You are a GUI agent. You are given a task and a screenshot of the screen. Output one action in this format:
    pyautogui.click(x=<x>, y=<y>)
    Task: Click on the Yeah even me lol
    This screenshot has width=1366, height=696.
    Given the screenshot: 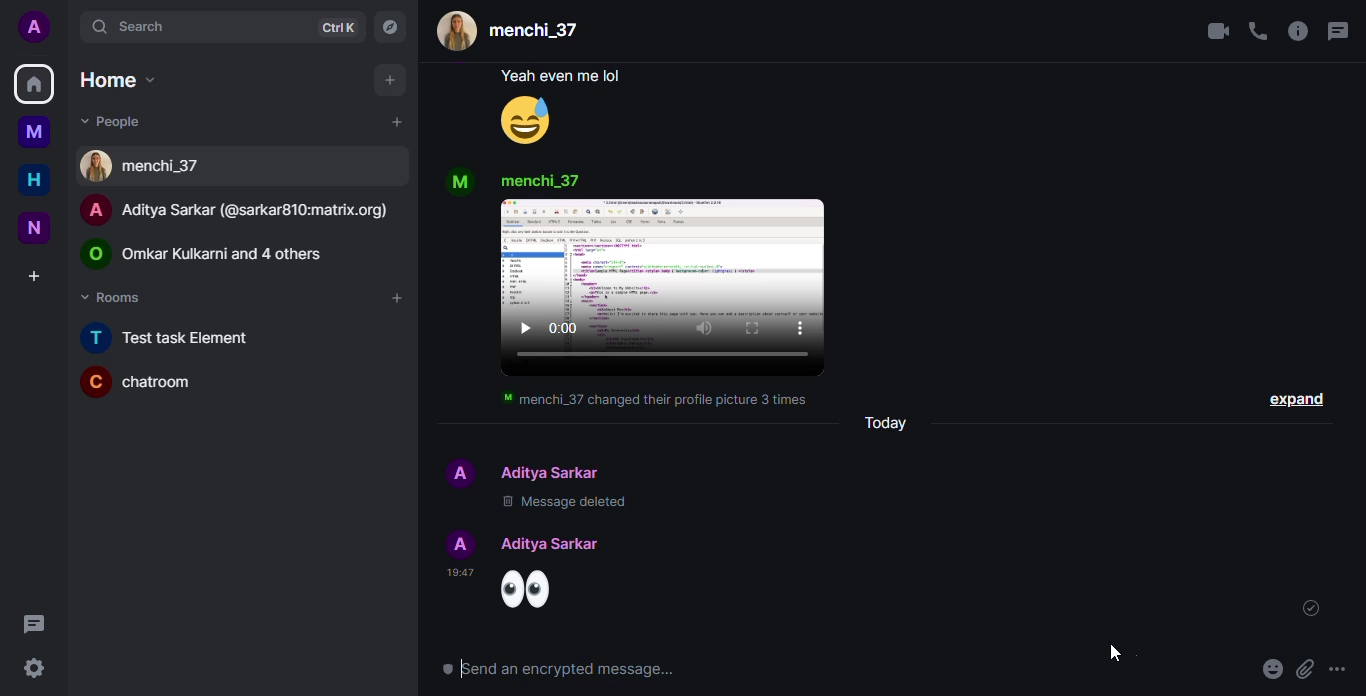 What is the action you would take?
    pyautogui.click(x=546, y=78)
    